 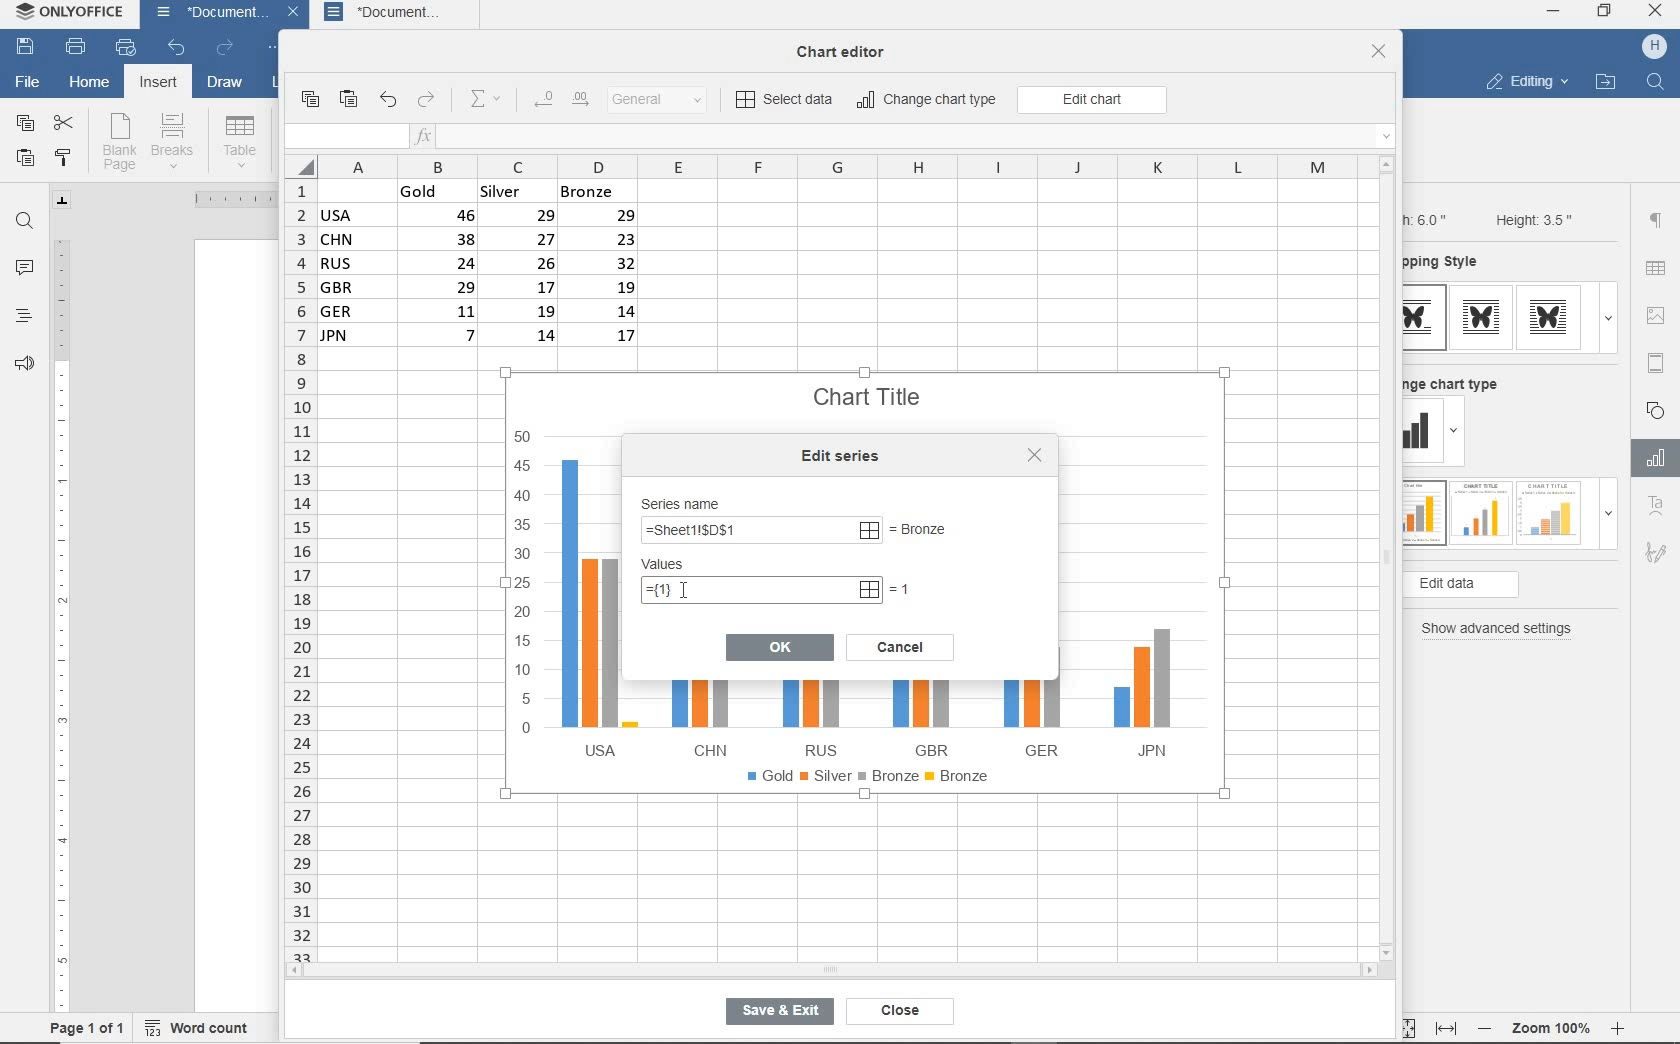 What do you see at coordinates (900, 645) in the screenshot?
I see `cancel` at bounding box center [900, 645].